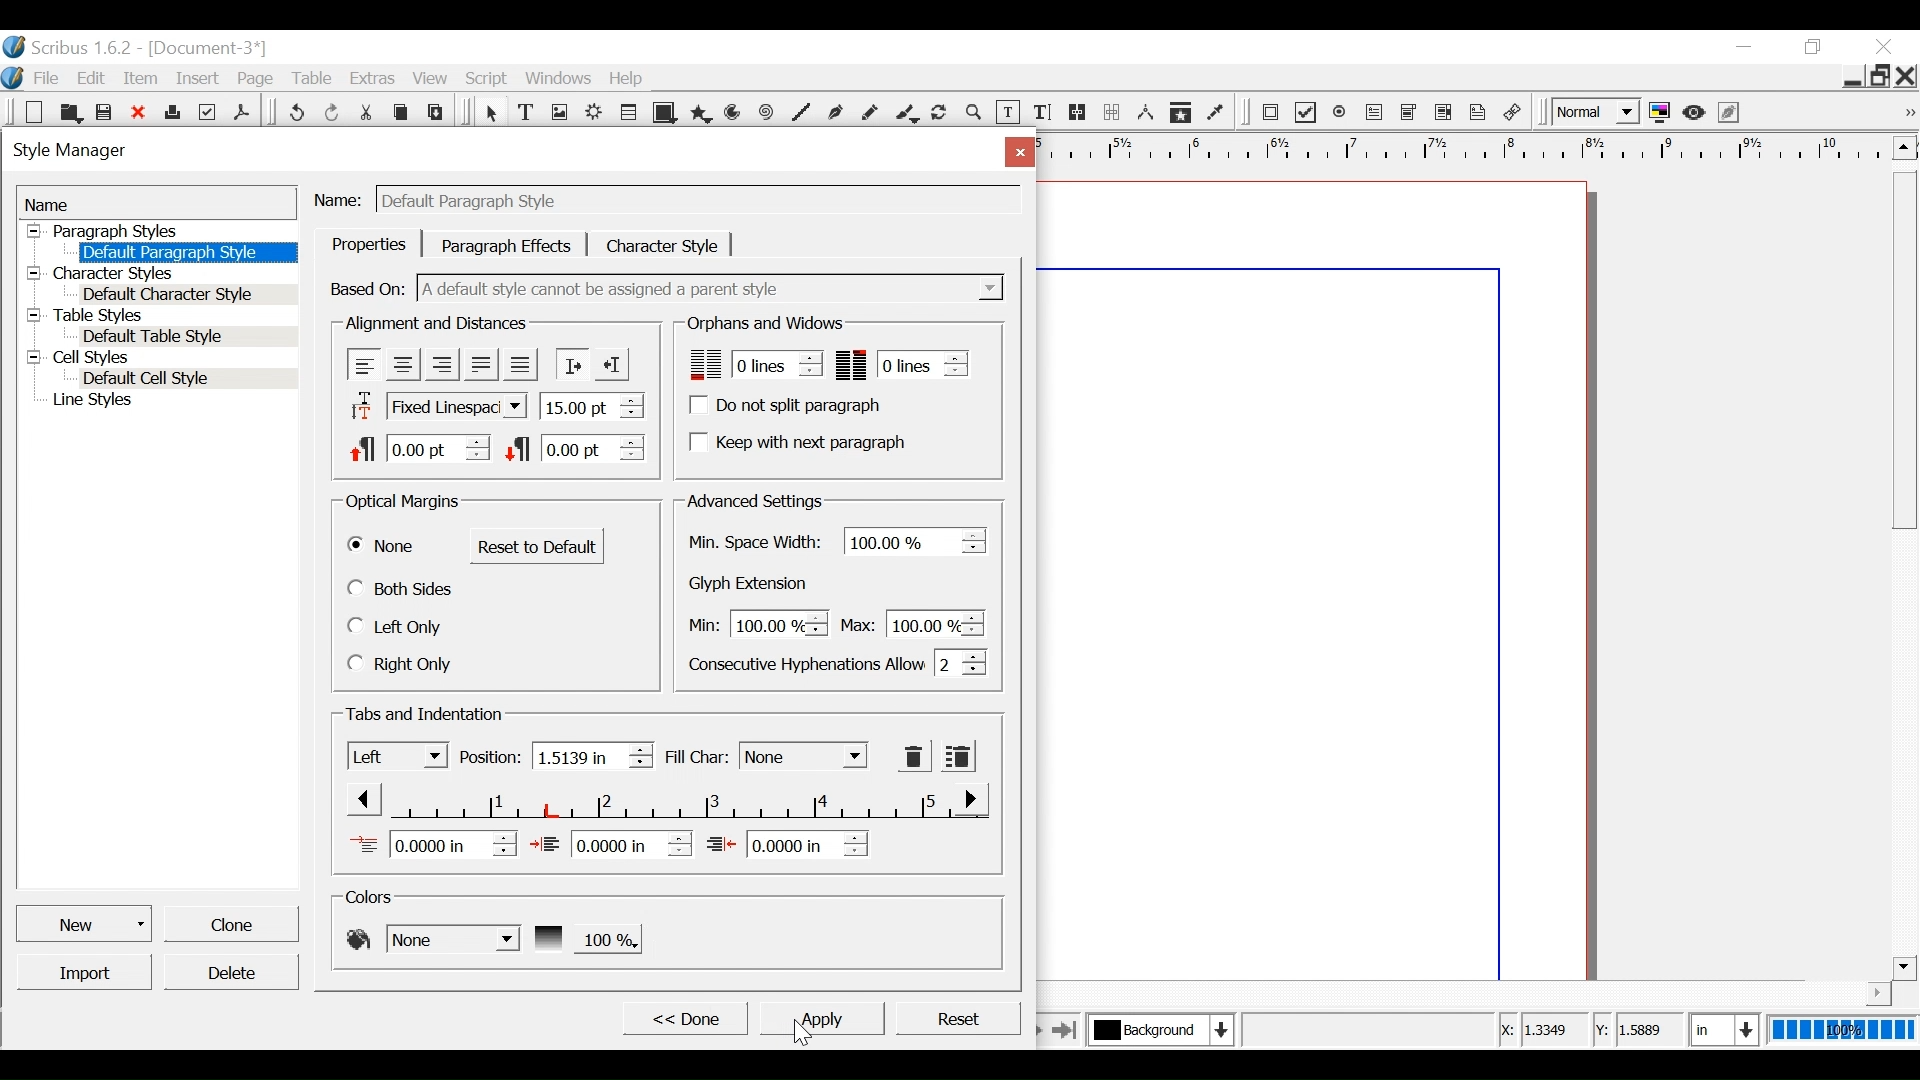 This screenshot has height=1080, width=1920. What do you see at coordinates (159, 359) in the screenshot?
I see `Cell Styles` at bounding box center [159, 359].